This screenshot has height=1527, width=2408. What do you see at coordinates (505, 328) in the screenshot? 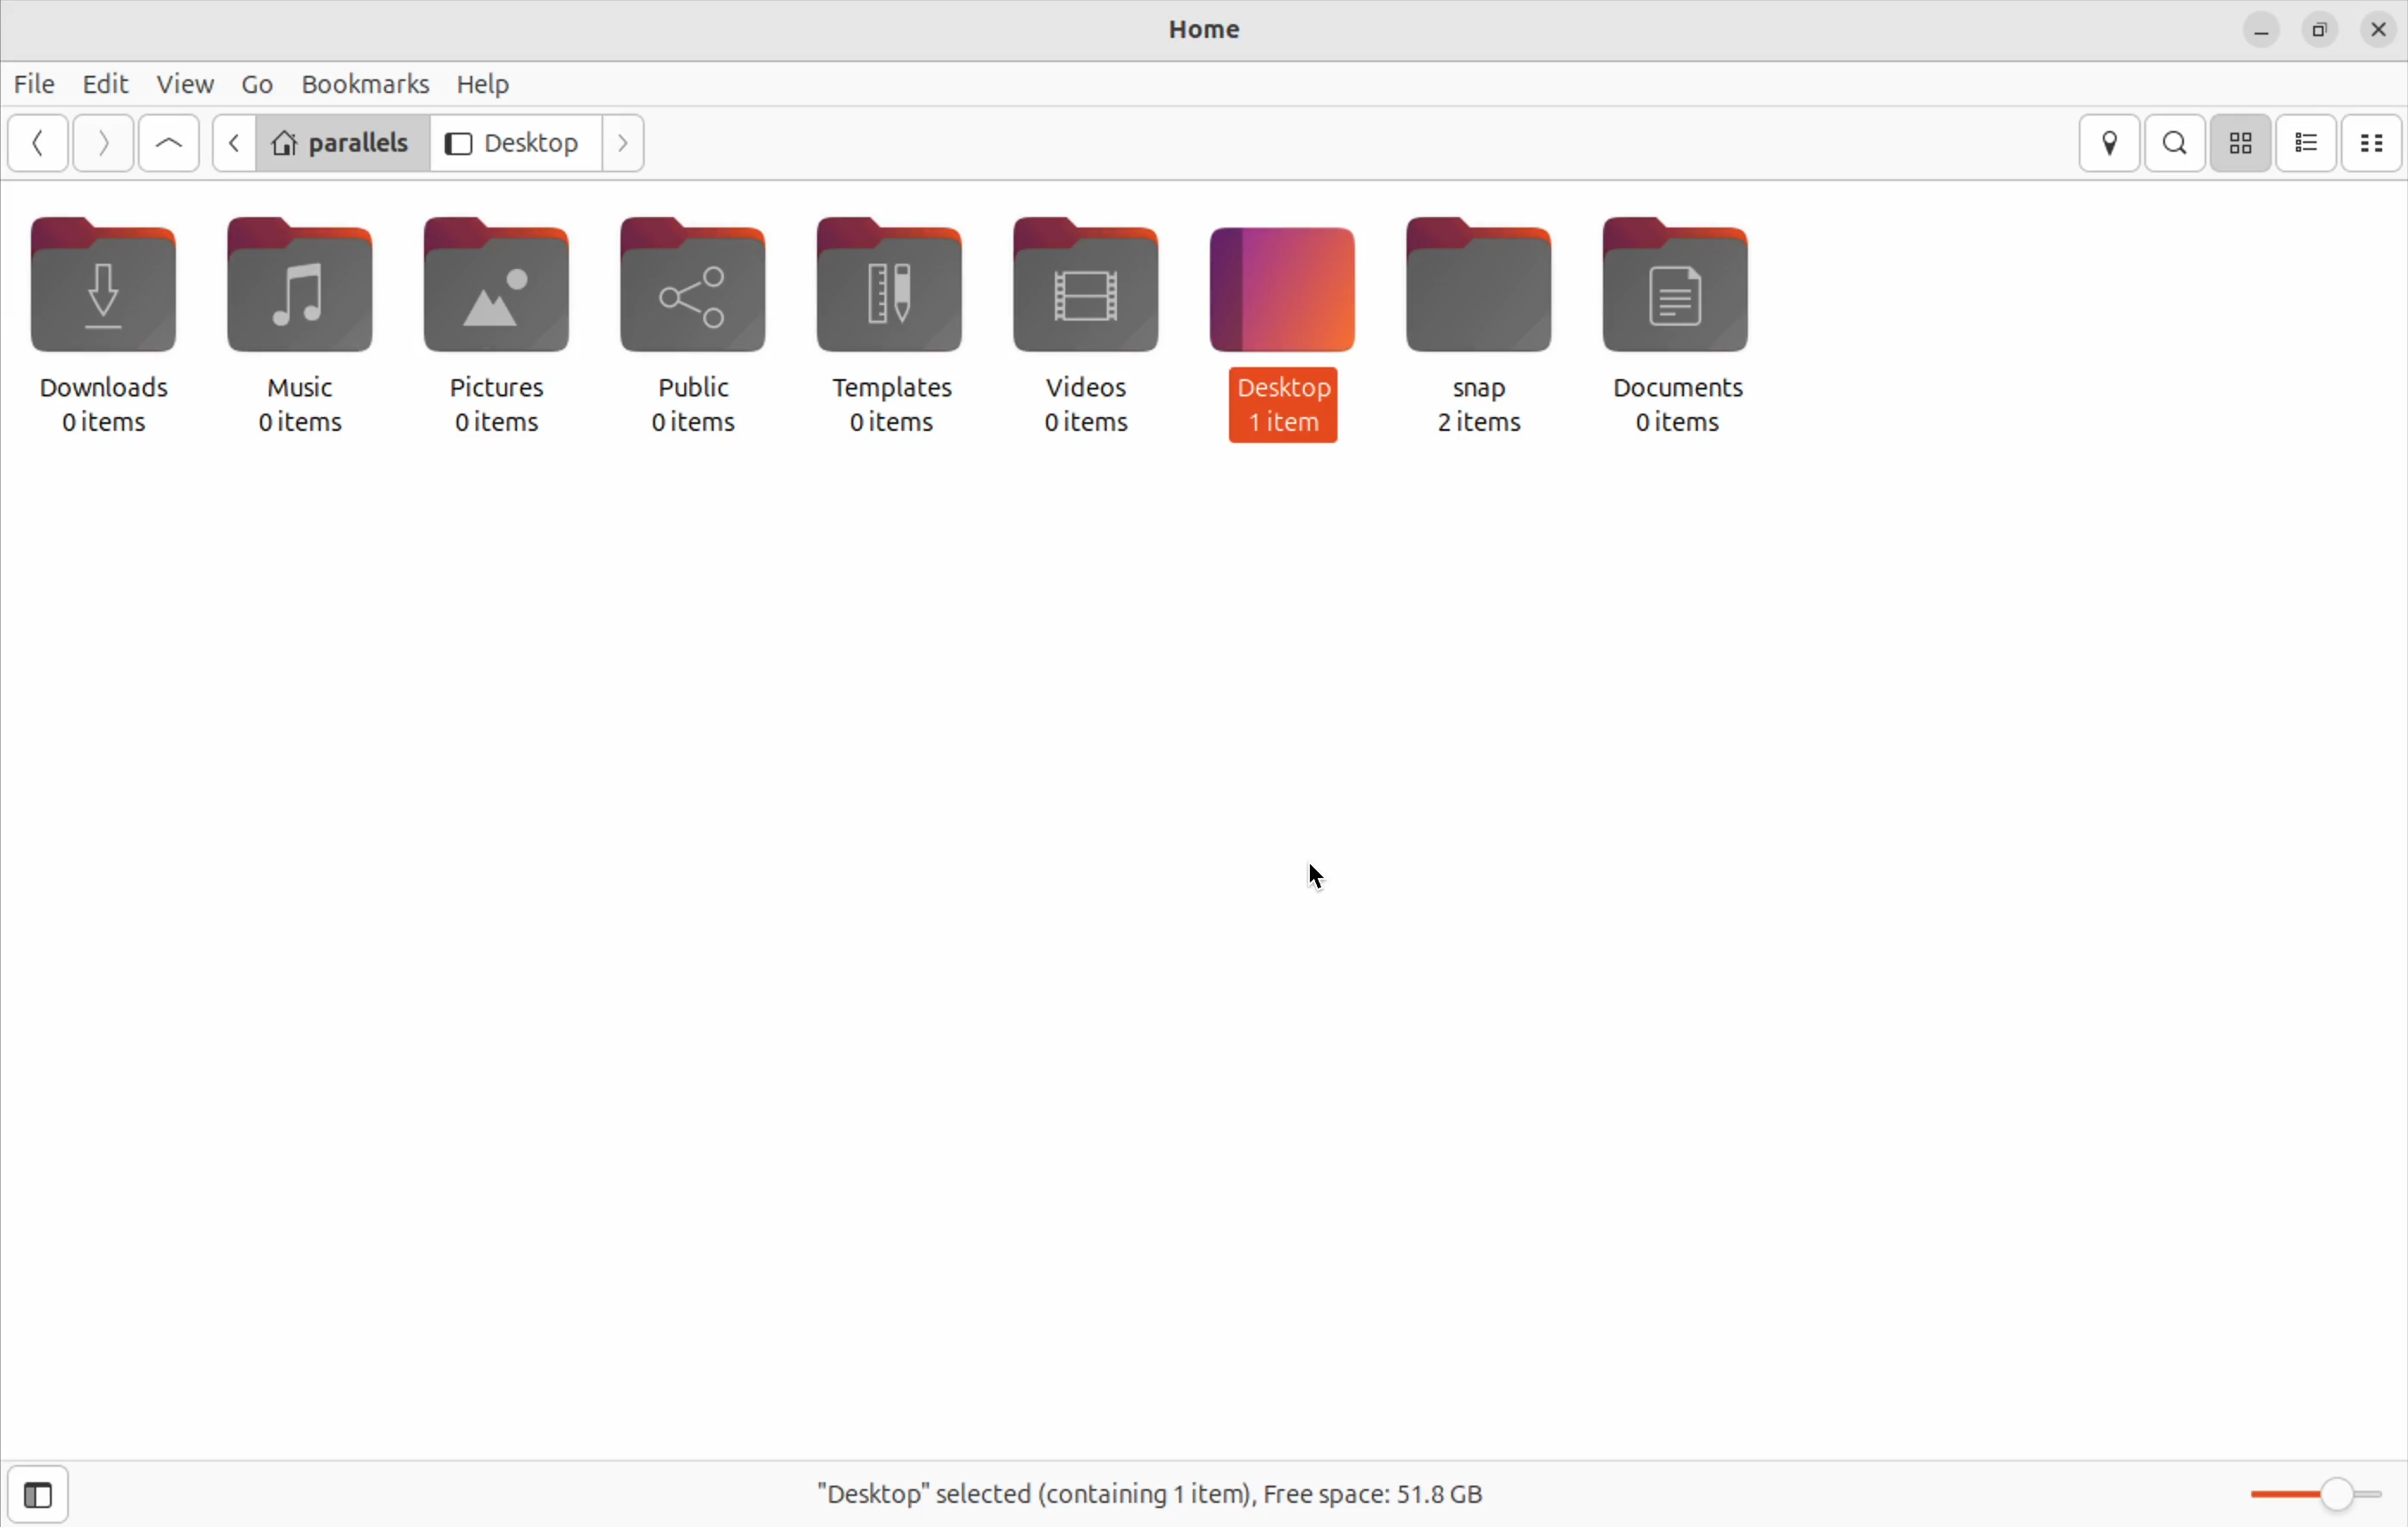
I see `picture 0 items` at bounding box center [505, 328].